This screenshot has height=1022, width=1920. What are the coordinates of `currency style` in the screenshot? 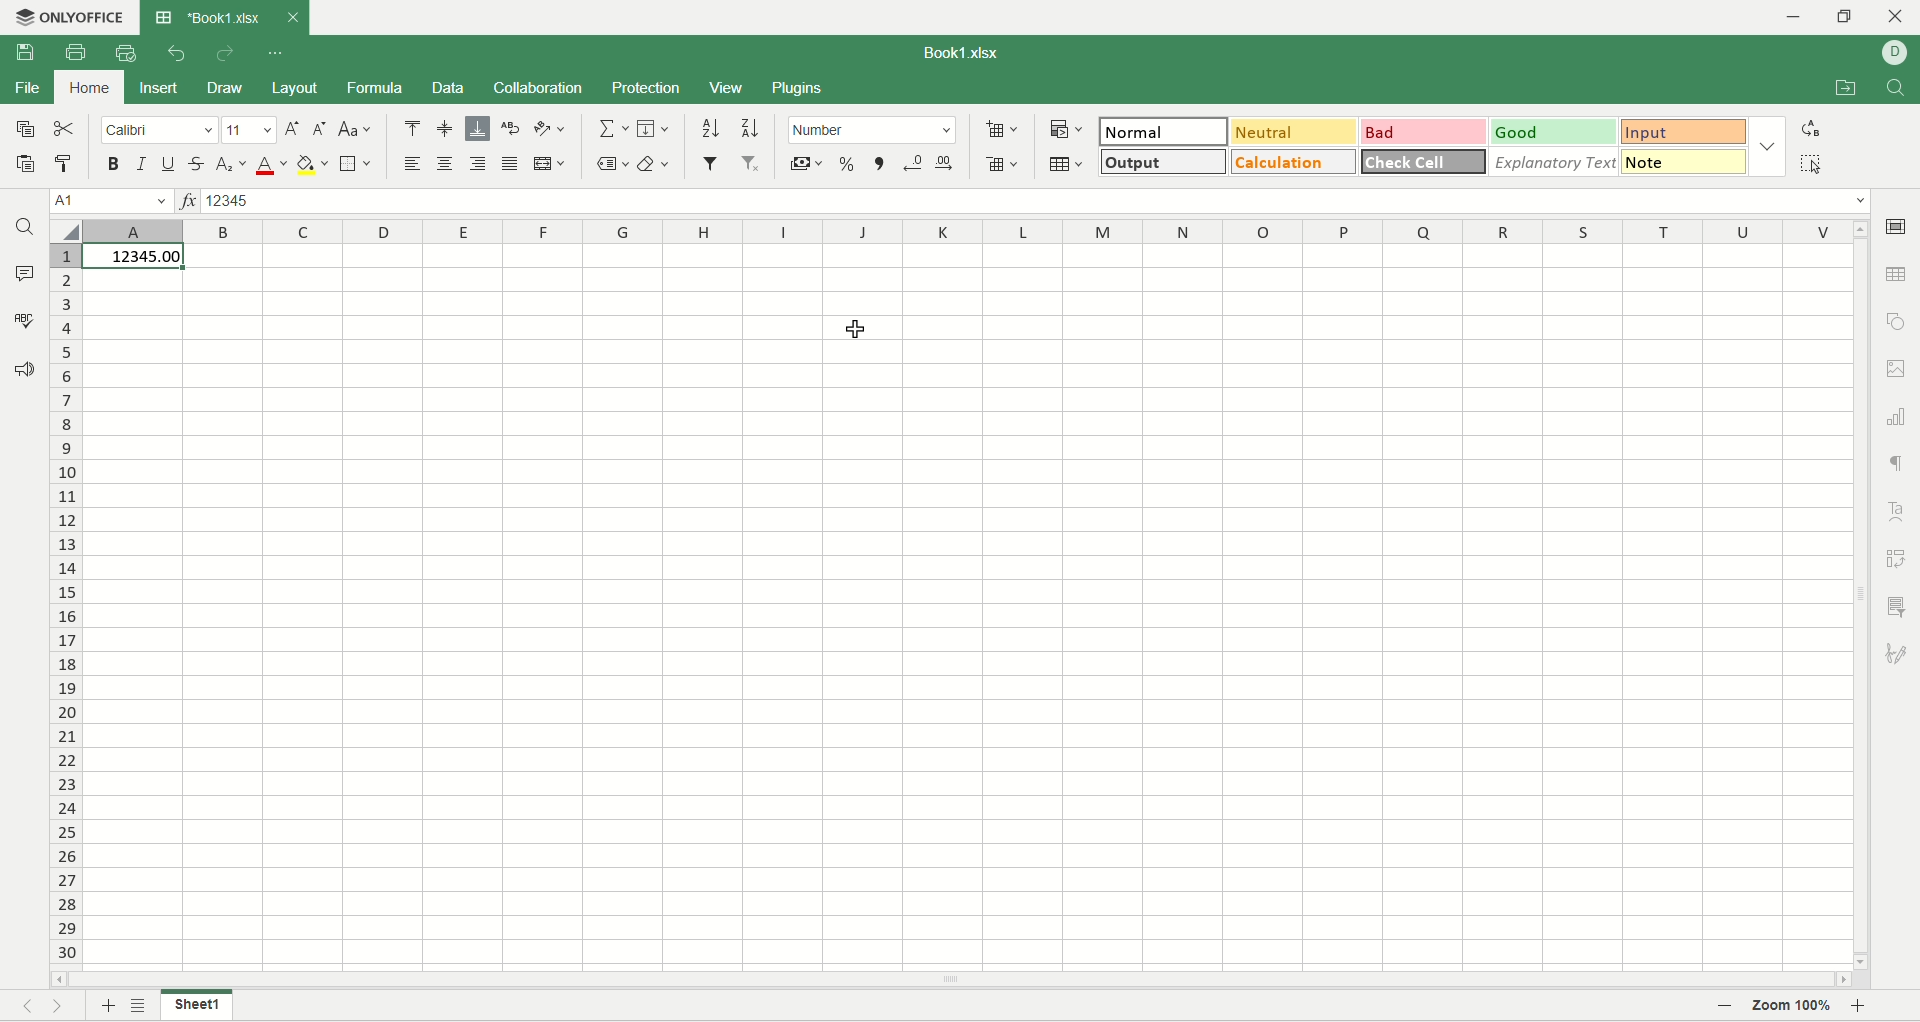 It's located at (808, 167).